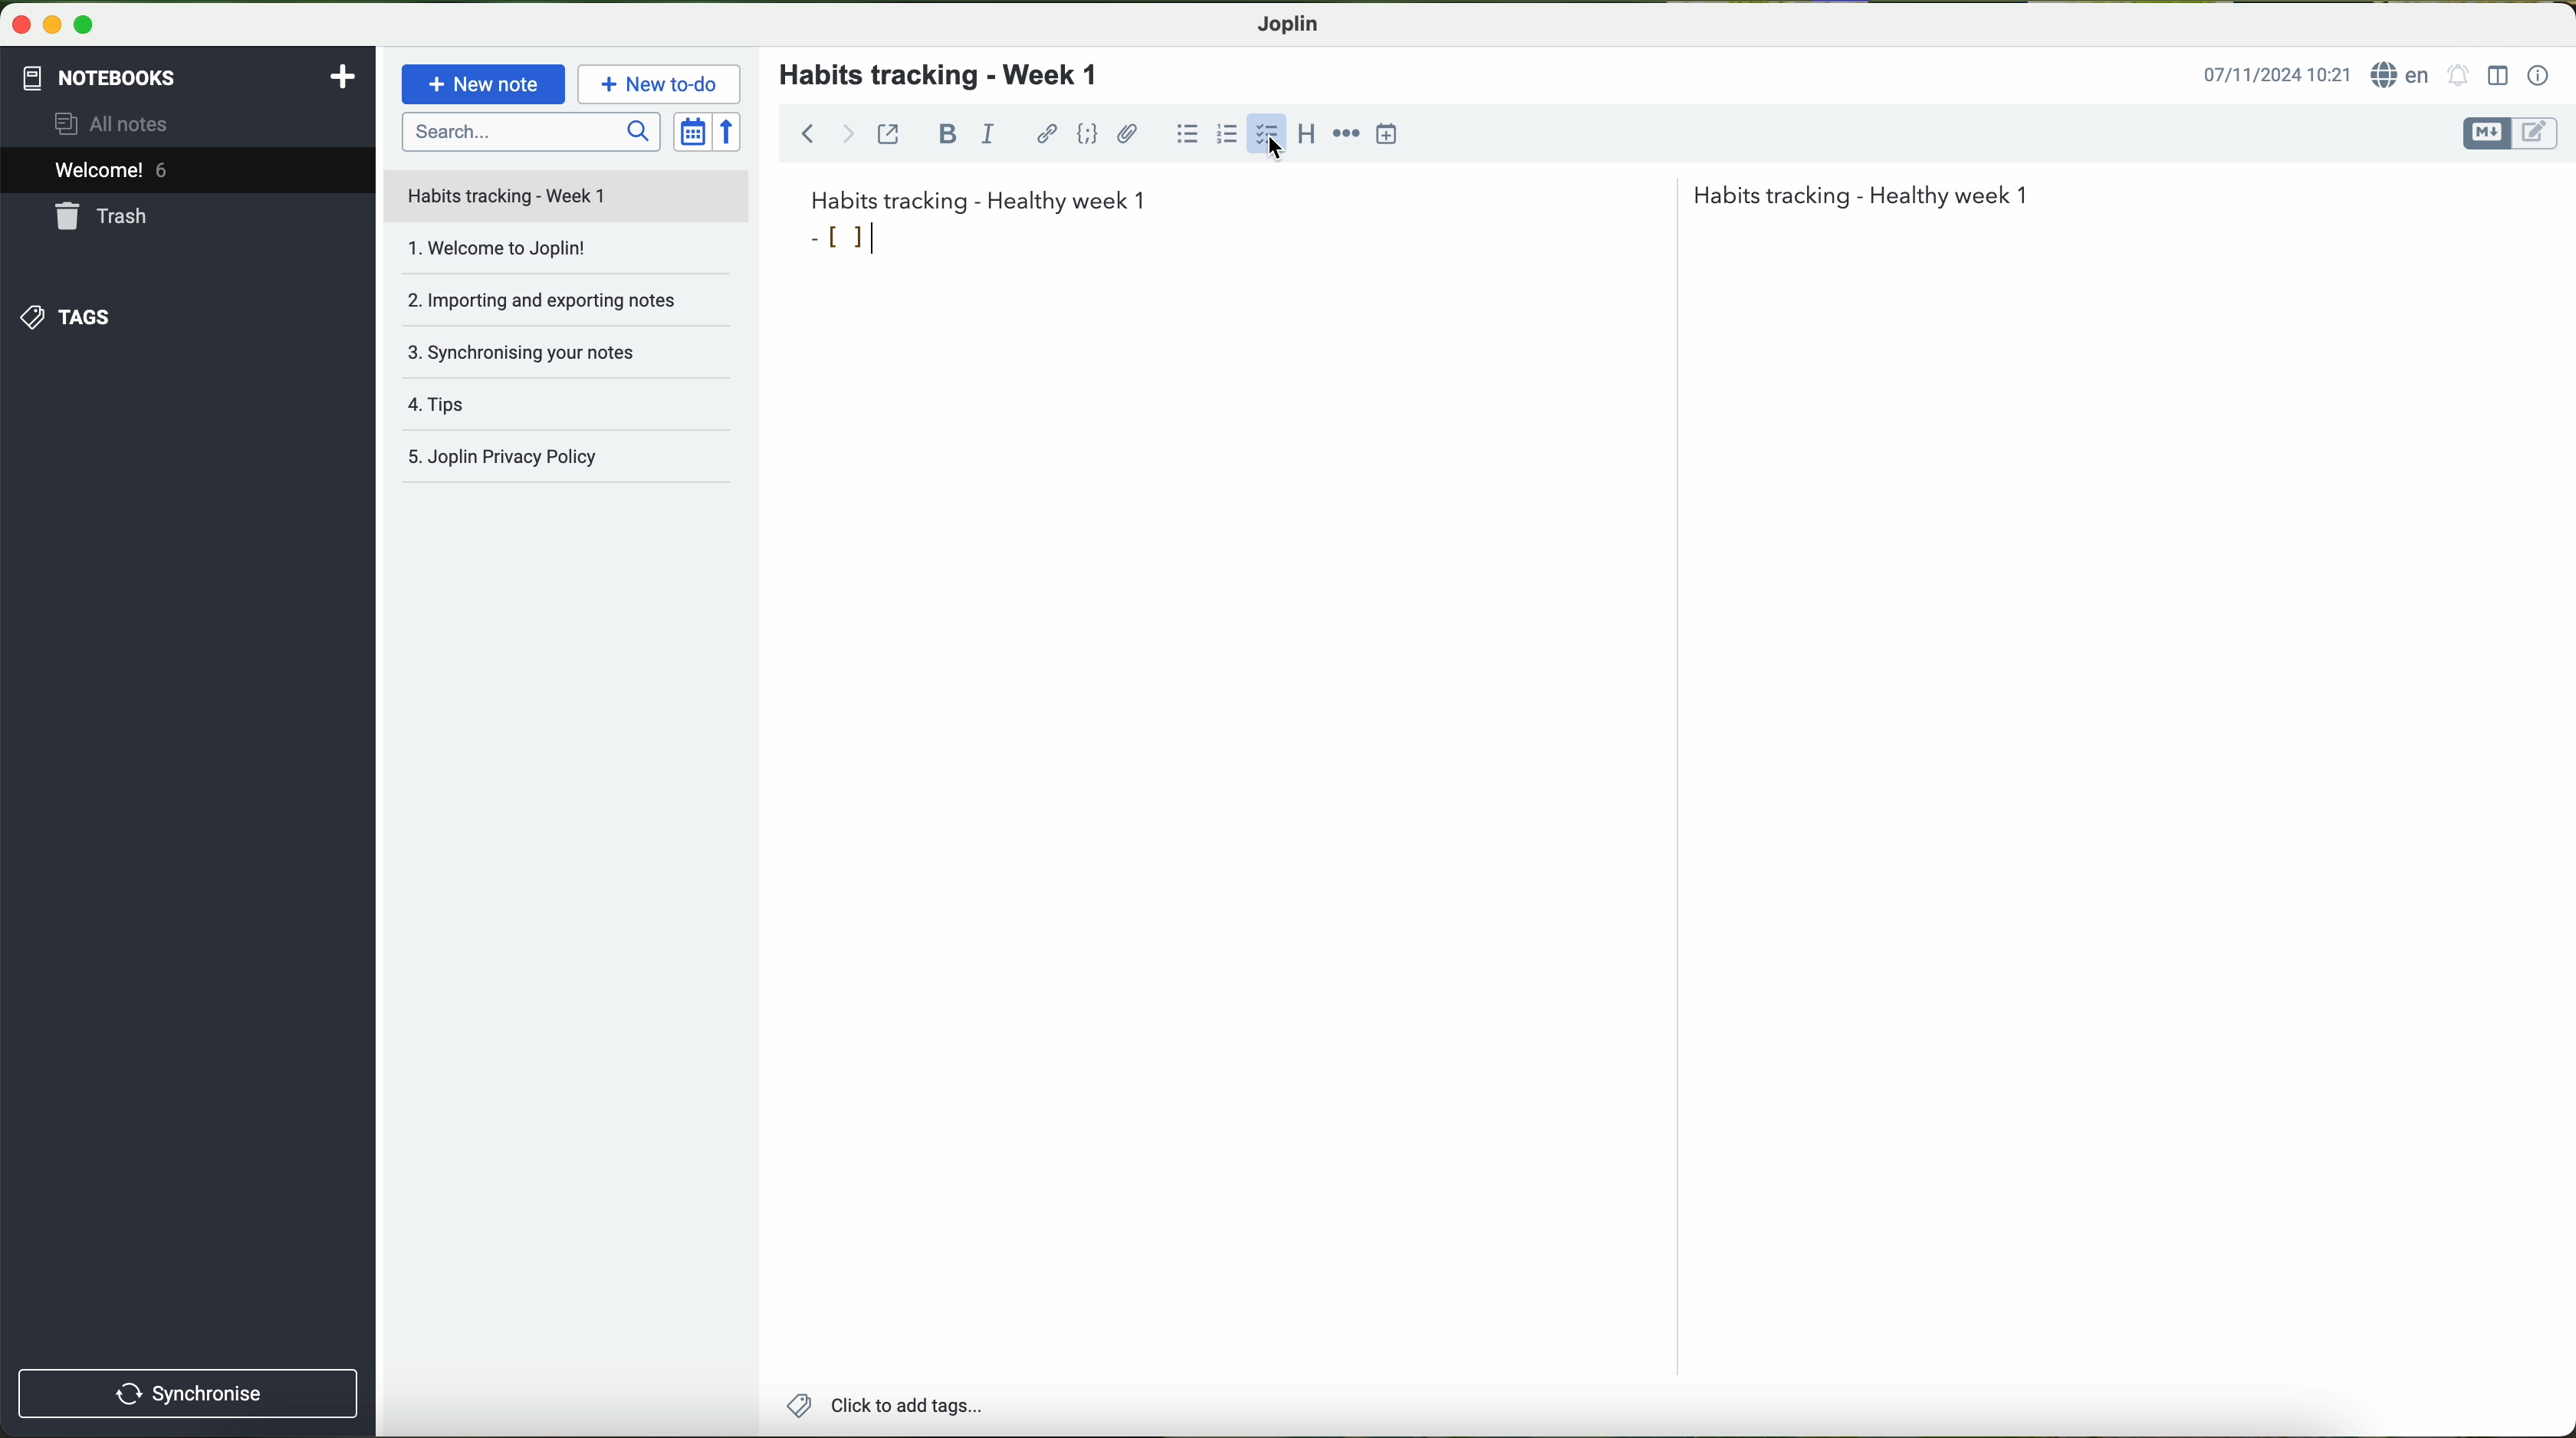 Image resolution: width=2576 pixels, height=1438 pixels. I want to click on bulleted list, so click(1187, 133).